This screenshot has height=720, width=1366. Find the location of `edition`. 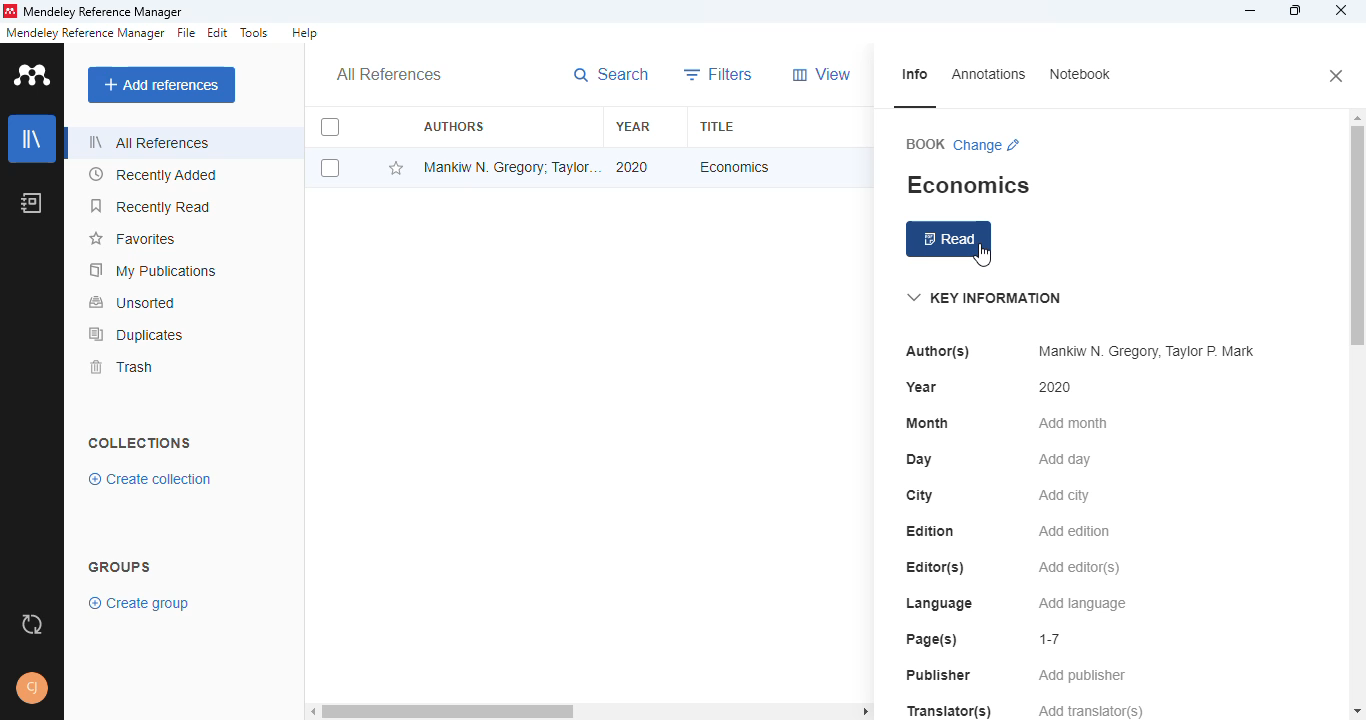

edition is located at coordinates (931, 532).